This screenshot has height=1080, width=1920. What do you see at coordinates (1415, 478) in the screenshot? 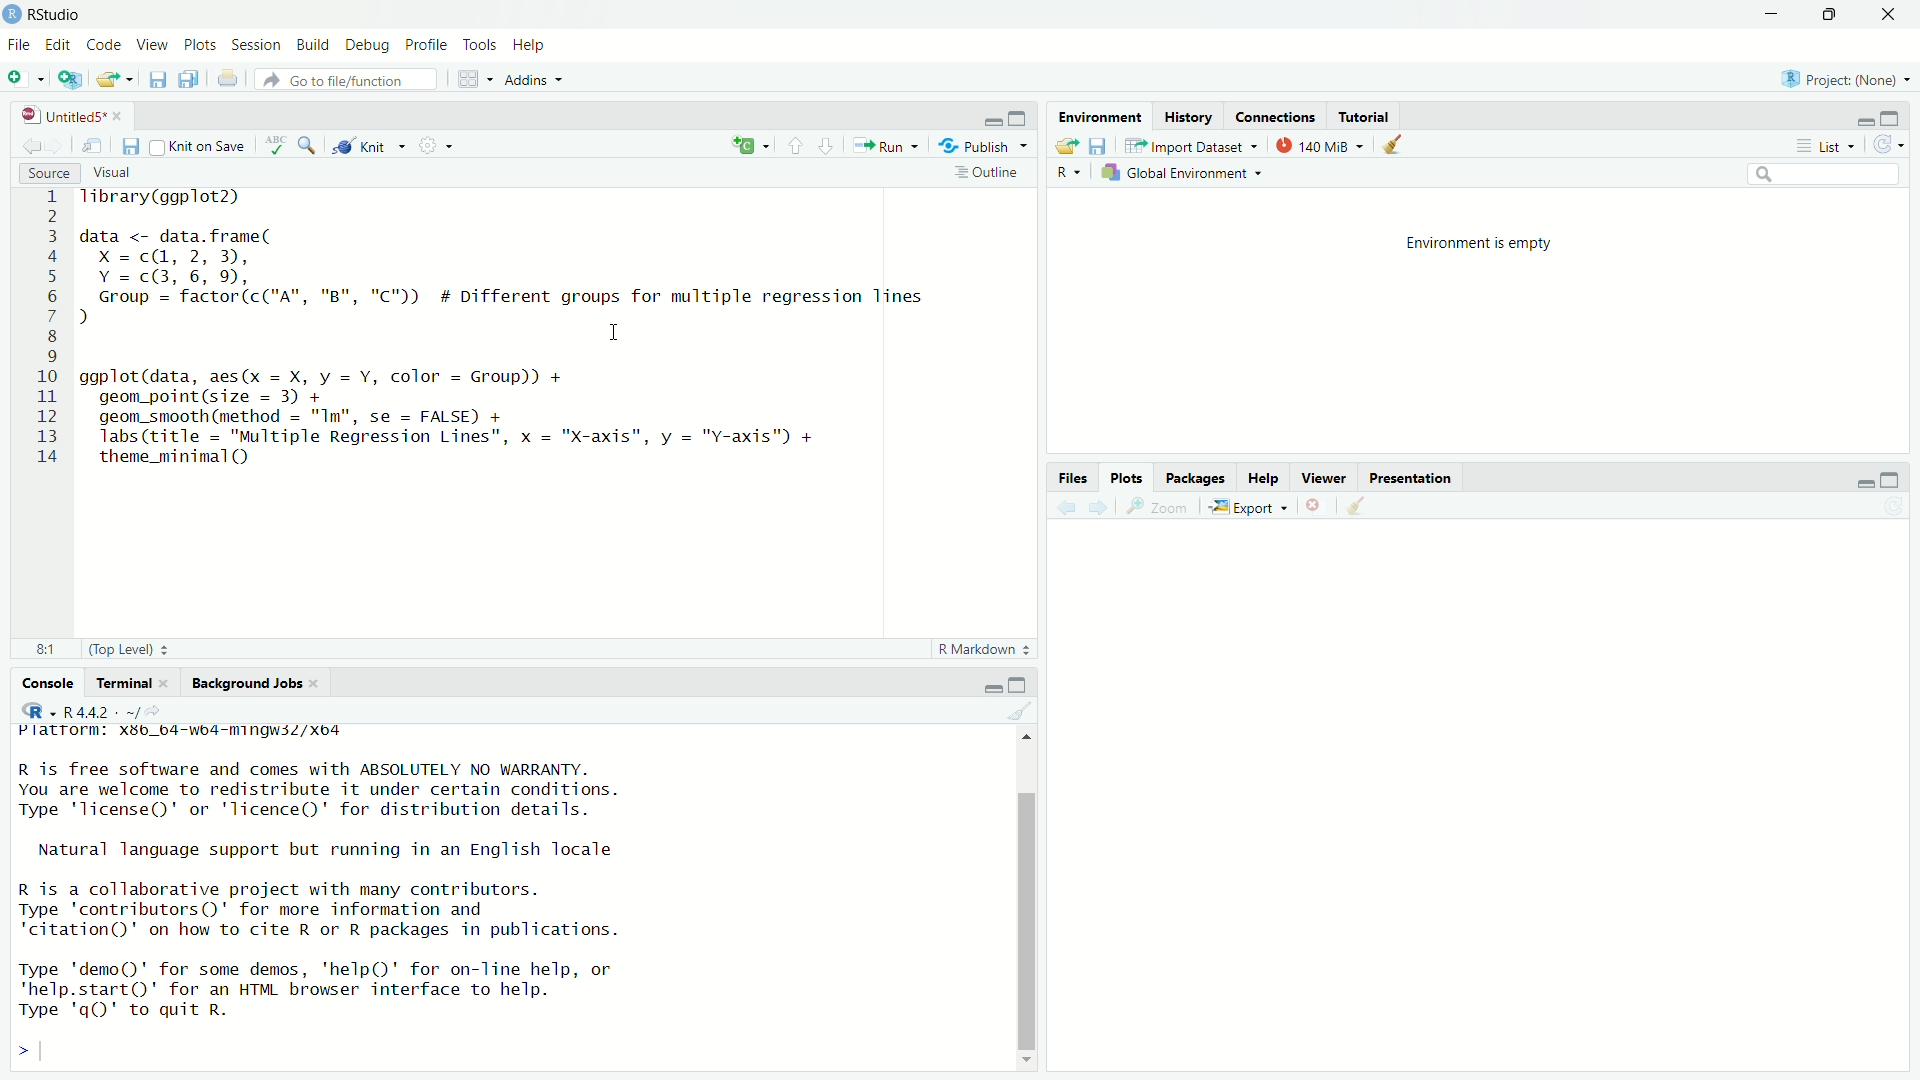
I see `Presentation` at bounding box center [1415, 478].